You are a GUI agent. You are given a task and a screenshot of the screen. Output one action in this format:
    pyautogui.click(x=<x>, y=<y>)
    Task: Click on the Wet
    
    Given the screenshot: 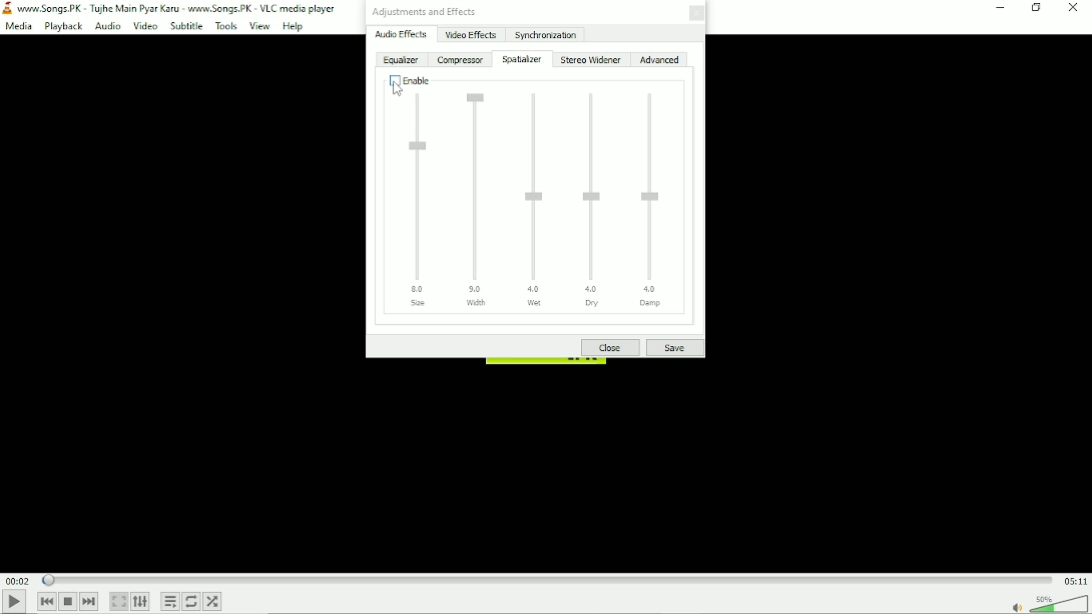 What is the action you would take?
    pyautogui.click(x=535, y=197)
    